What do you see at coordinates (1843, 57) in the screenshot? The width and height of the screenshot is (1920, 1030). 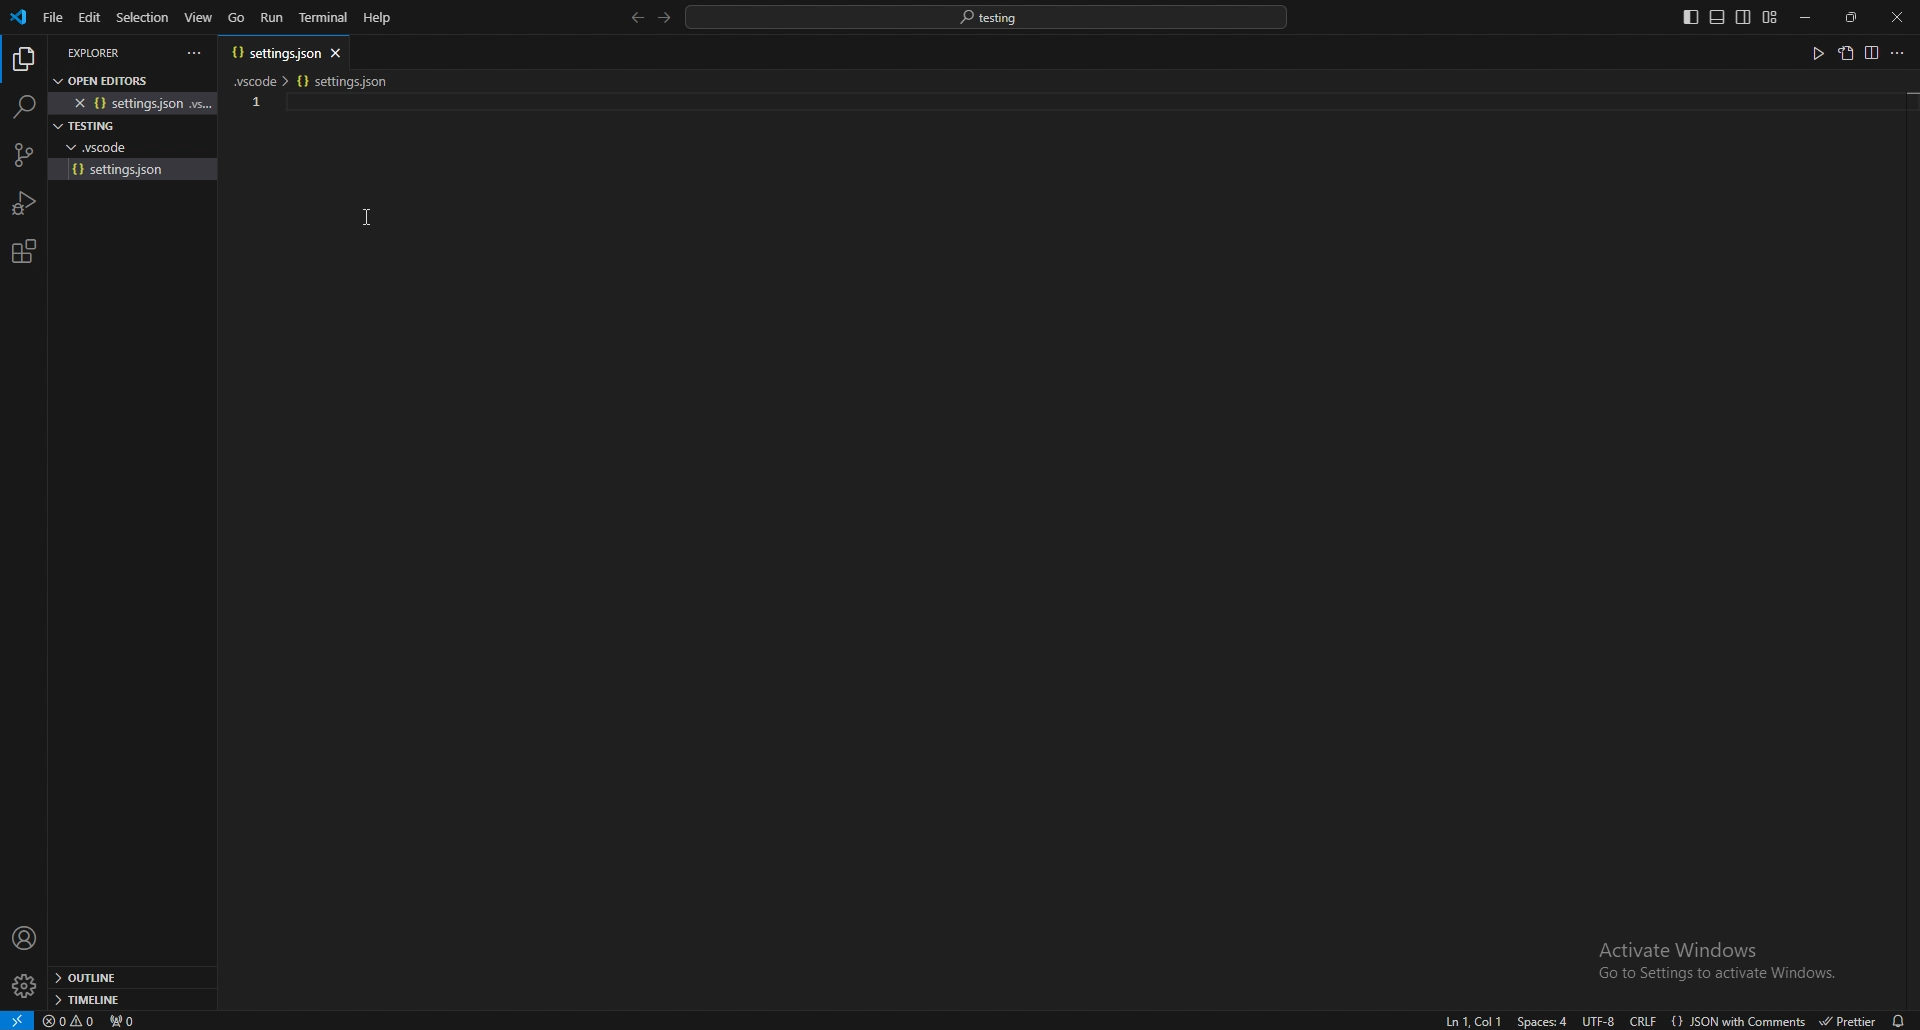 I see `copy` at bounding box center [1843, 57].